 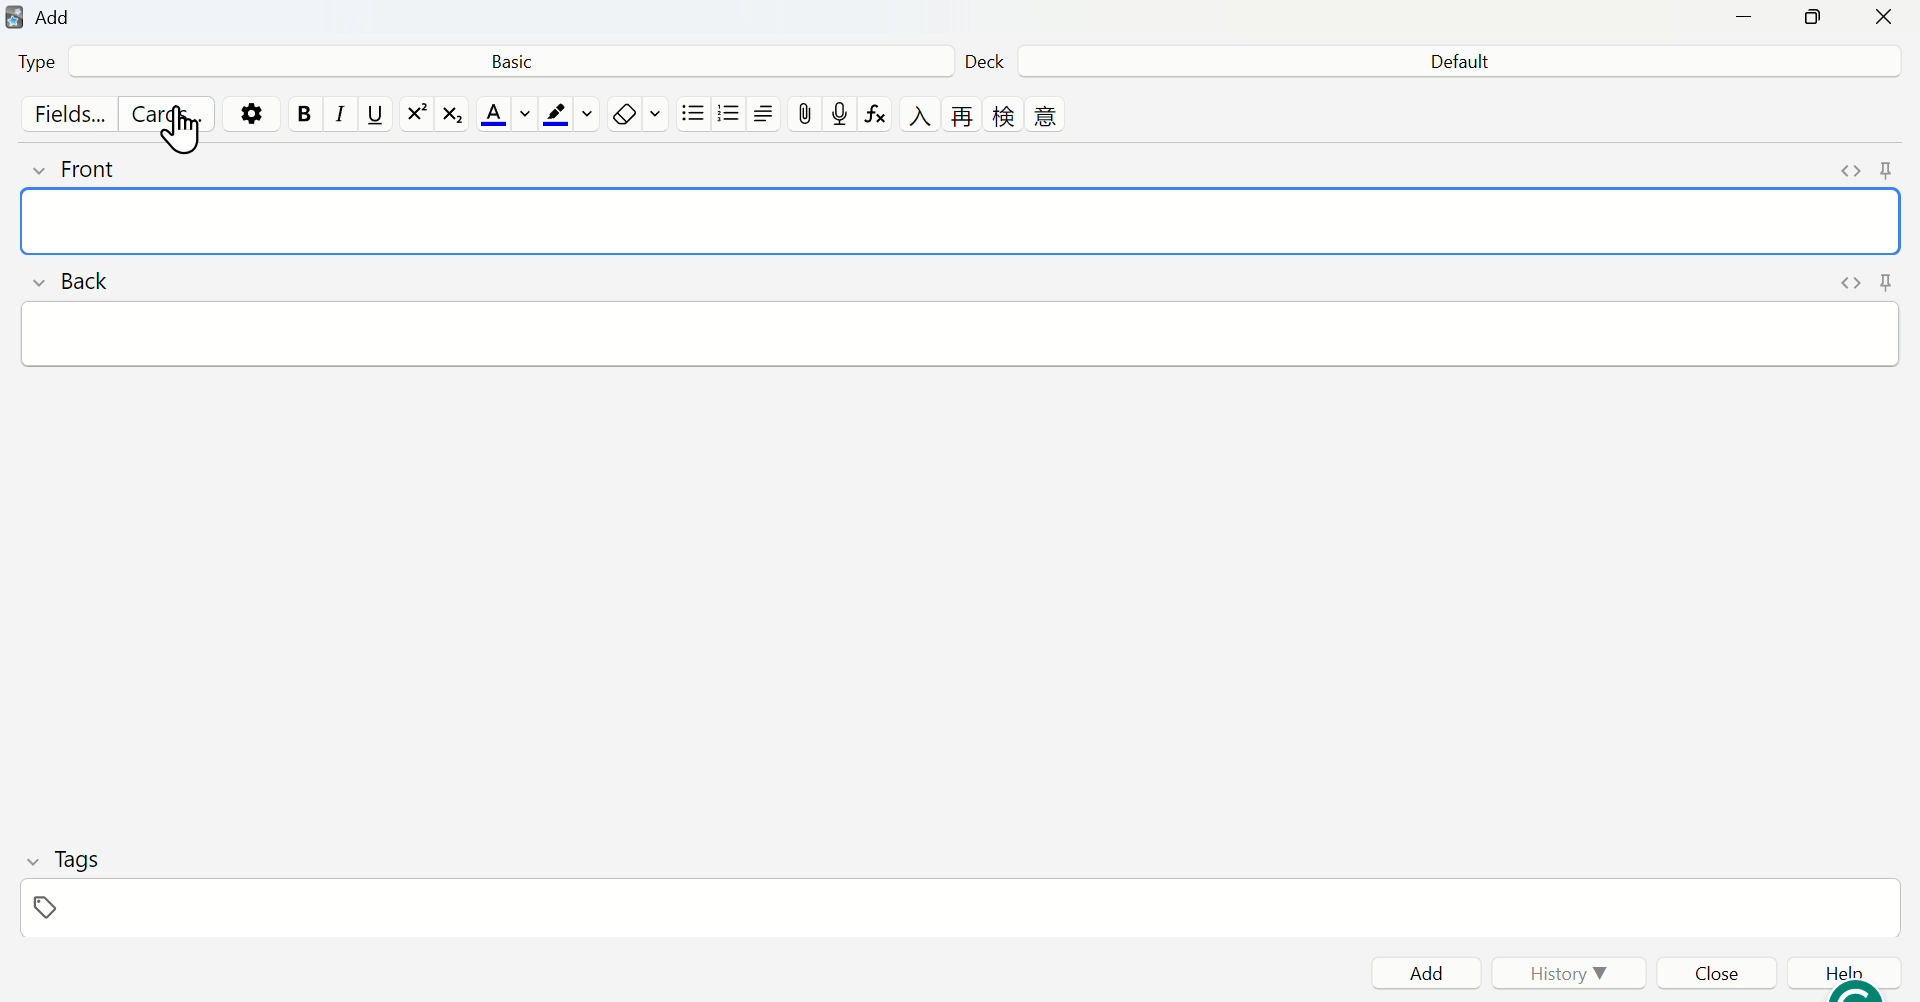 What do you see at coordinates (1738, 19) in the screenshot?
I see `Minimize` at bounding box center [1738, 19].